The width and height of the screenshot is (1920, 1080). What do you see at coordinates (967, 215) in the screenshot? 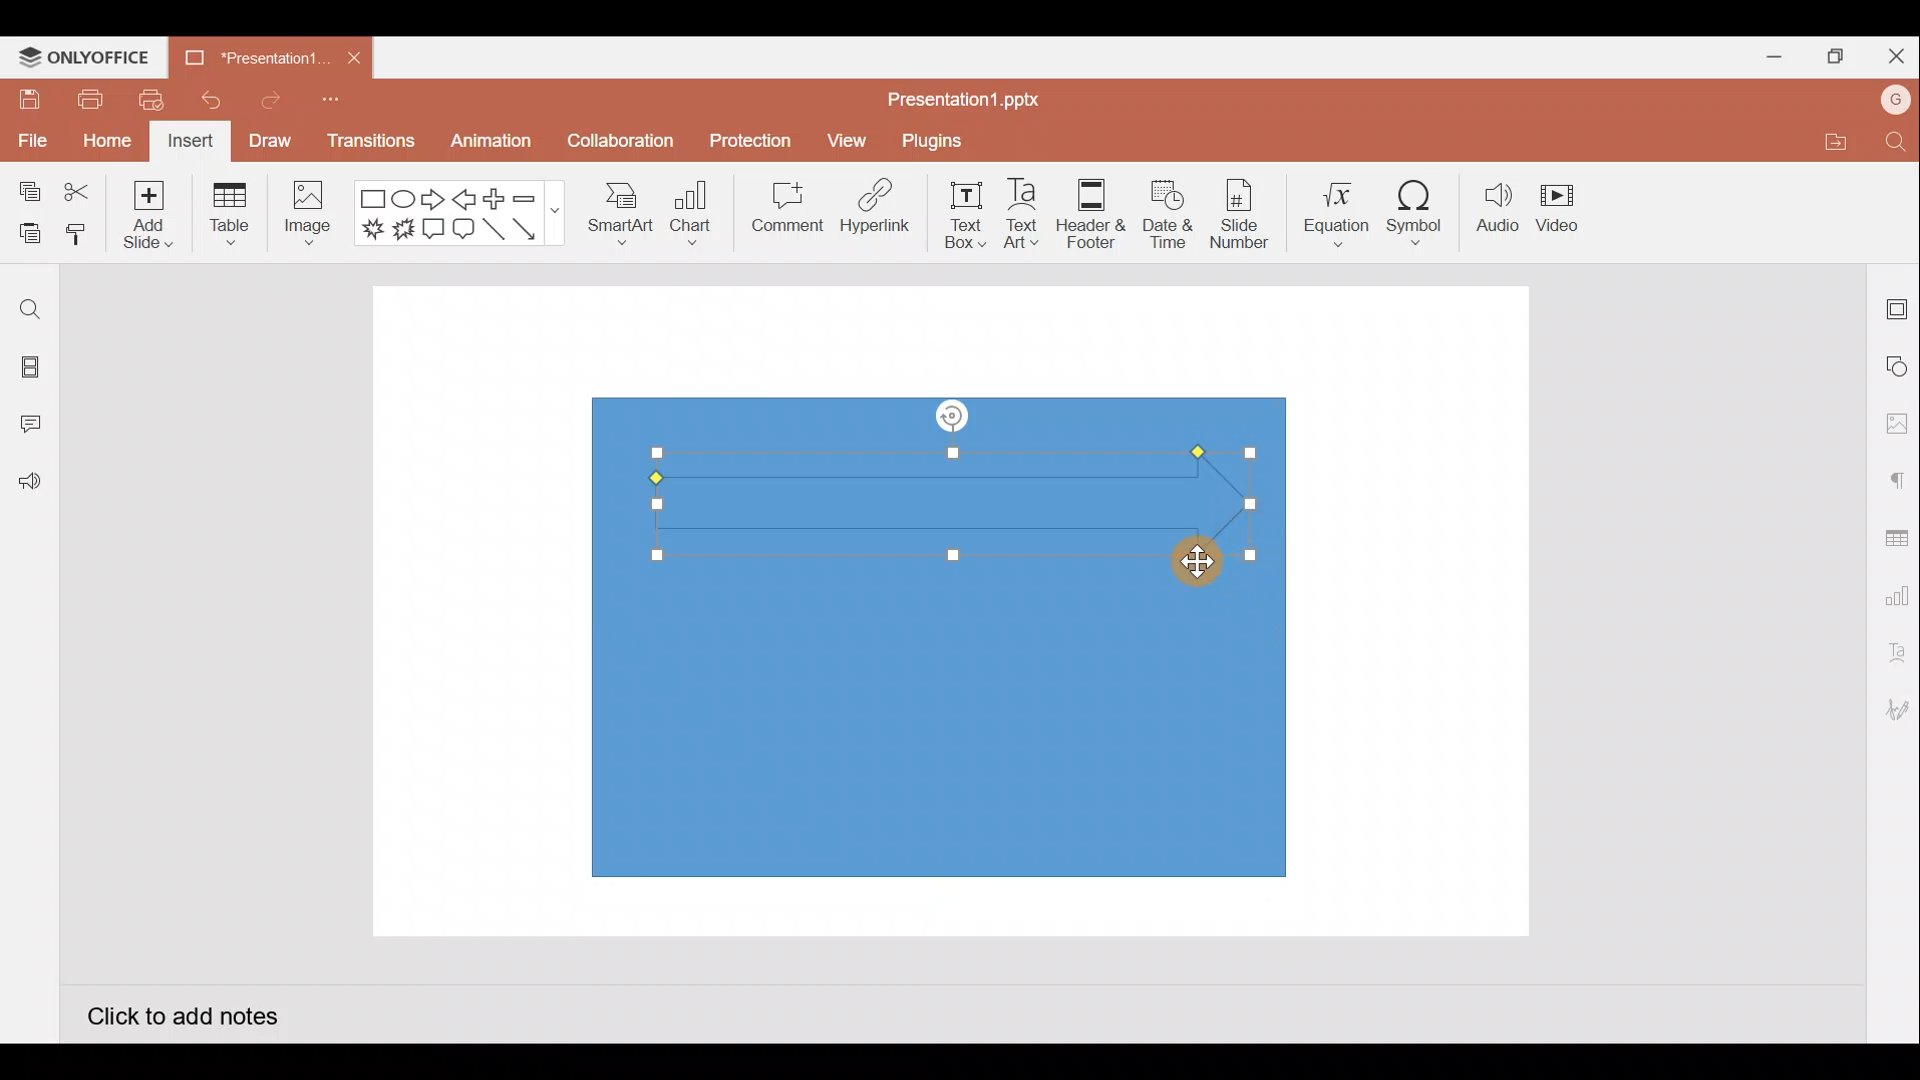
I see `Text box` at bounding box center [967, 215].